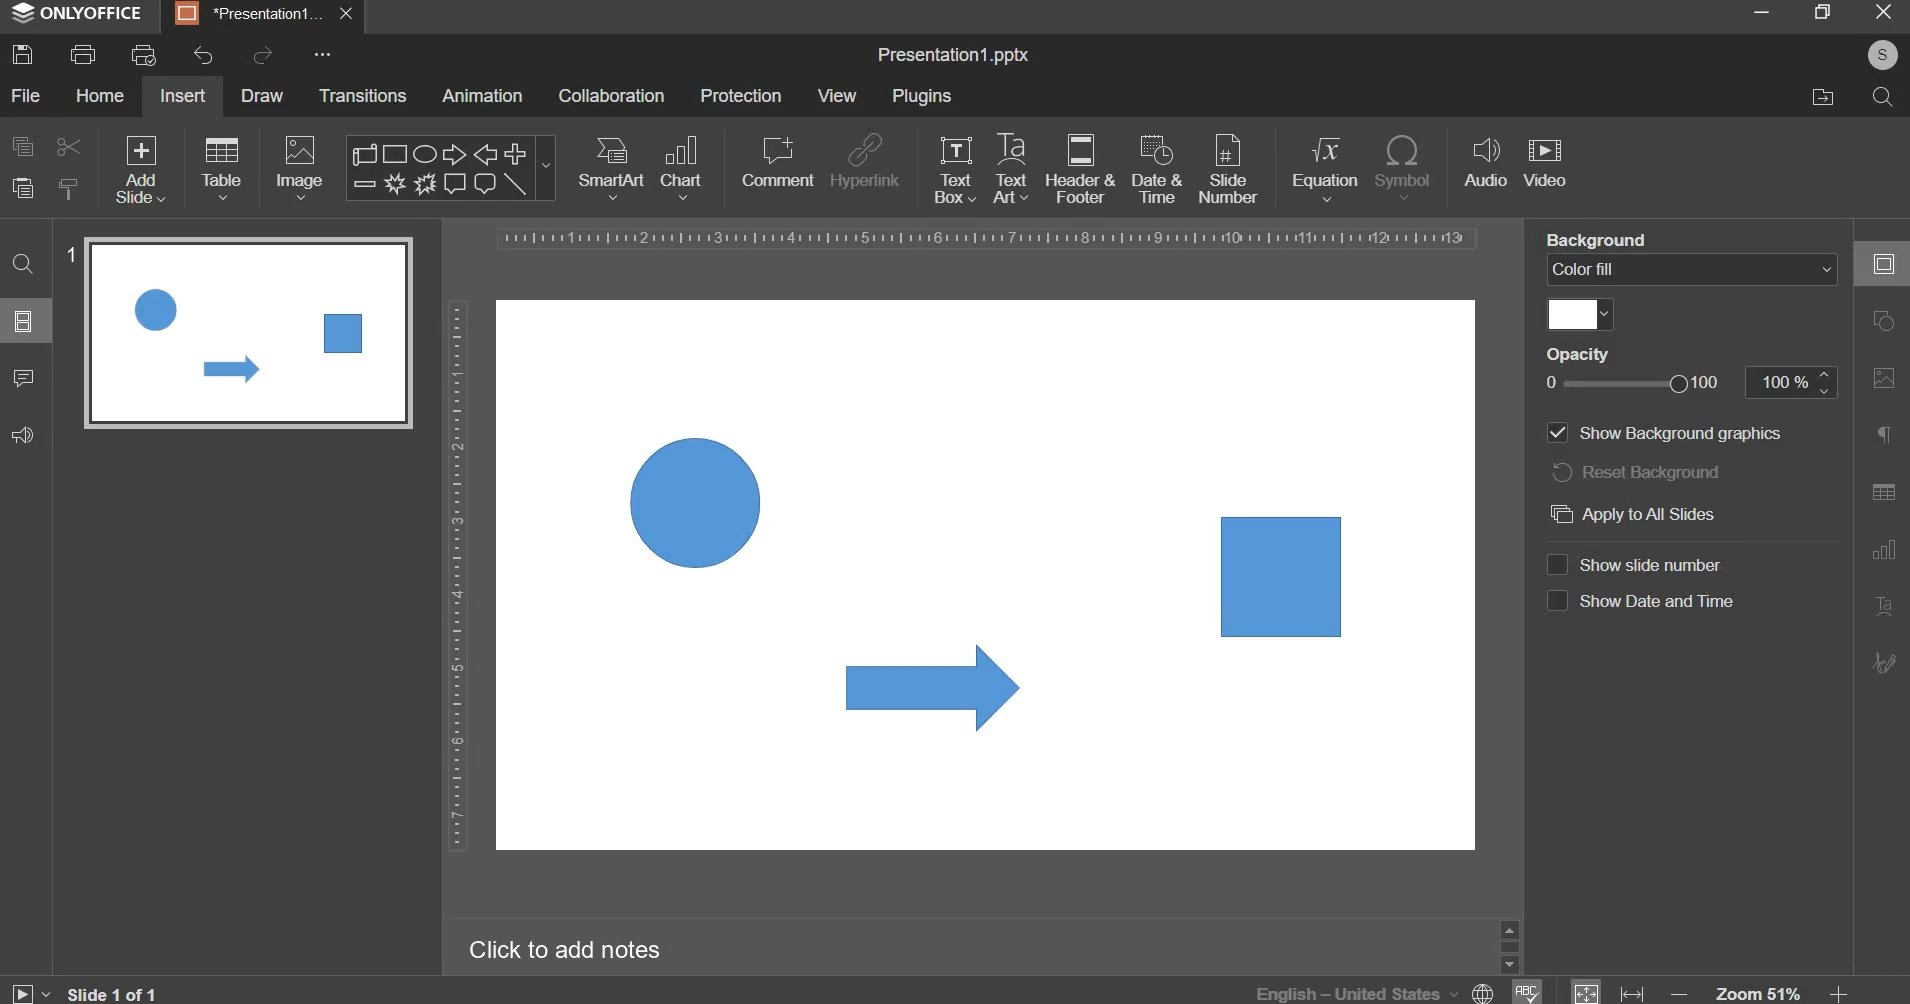 This screenshot has width=1910, height=1004. I want to click on horizontal scale, so click(989, 239).